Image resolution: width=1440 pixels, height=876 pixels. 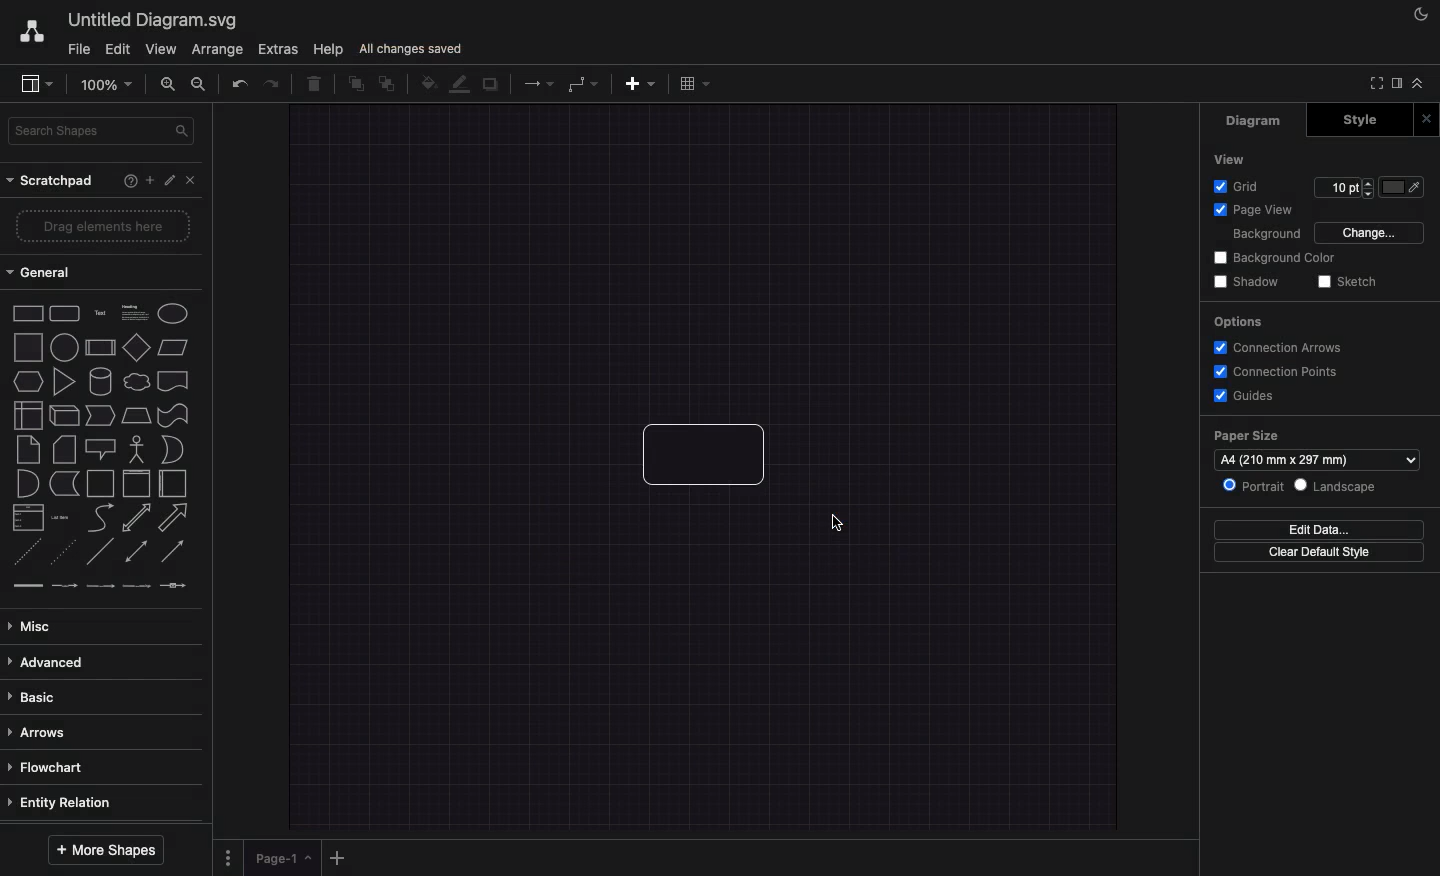 What do you see at coordinates (146, 181) in the screenshot?
I see `Add` at bounding box center [146, 181].